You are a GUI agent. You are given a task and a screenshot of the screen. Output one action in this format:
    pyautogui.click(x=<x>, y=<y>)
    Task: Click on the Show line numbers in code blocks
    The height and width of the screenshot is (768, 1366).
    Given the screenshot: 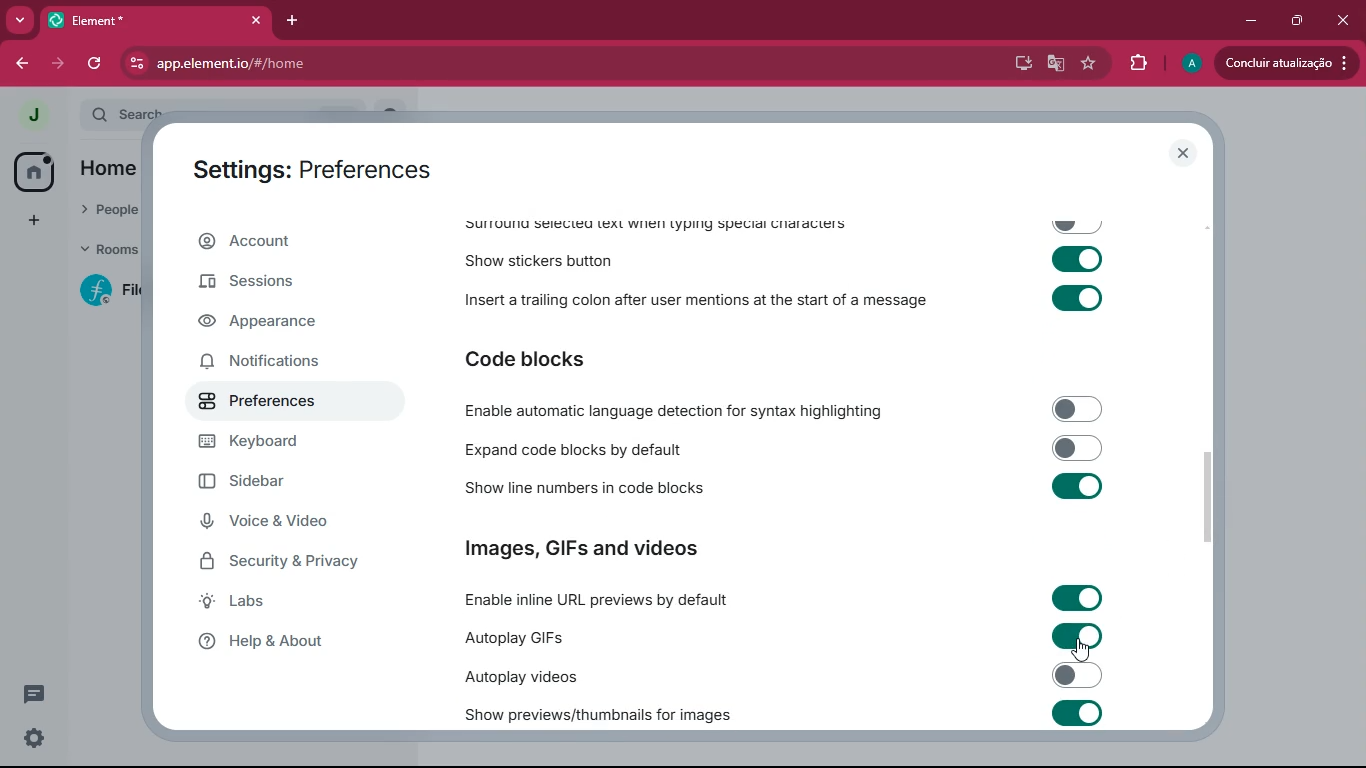 What is the action you would take?
    pyautogui.click(x=781, y=488)
    